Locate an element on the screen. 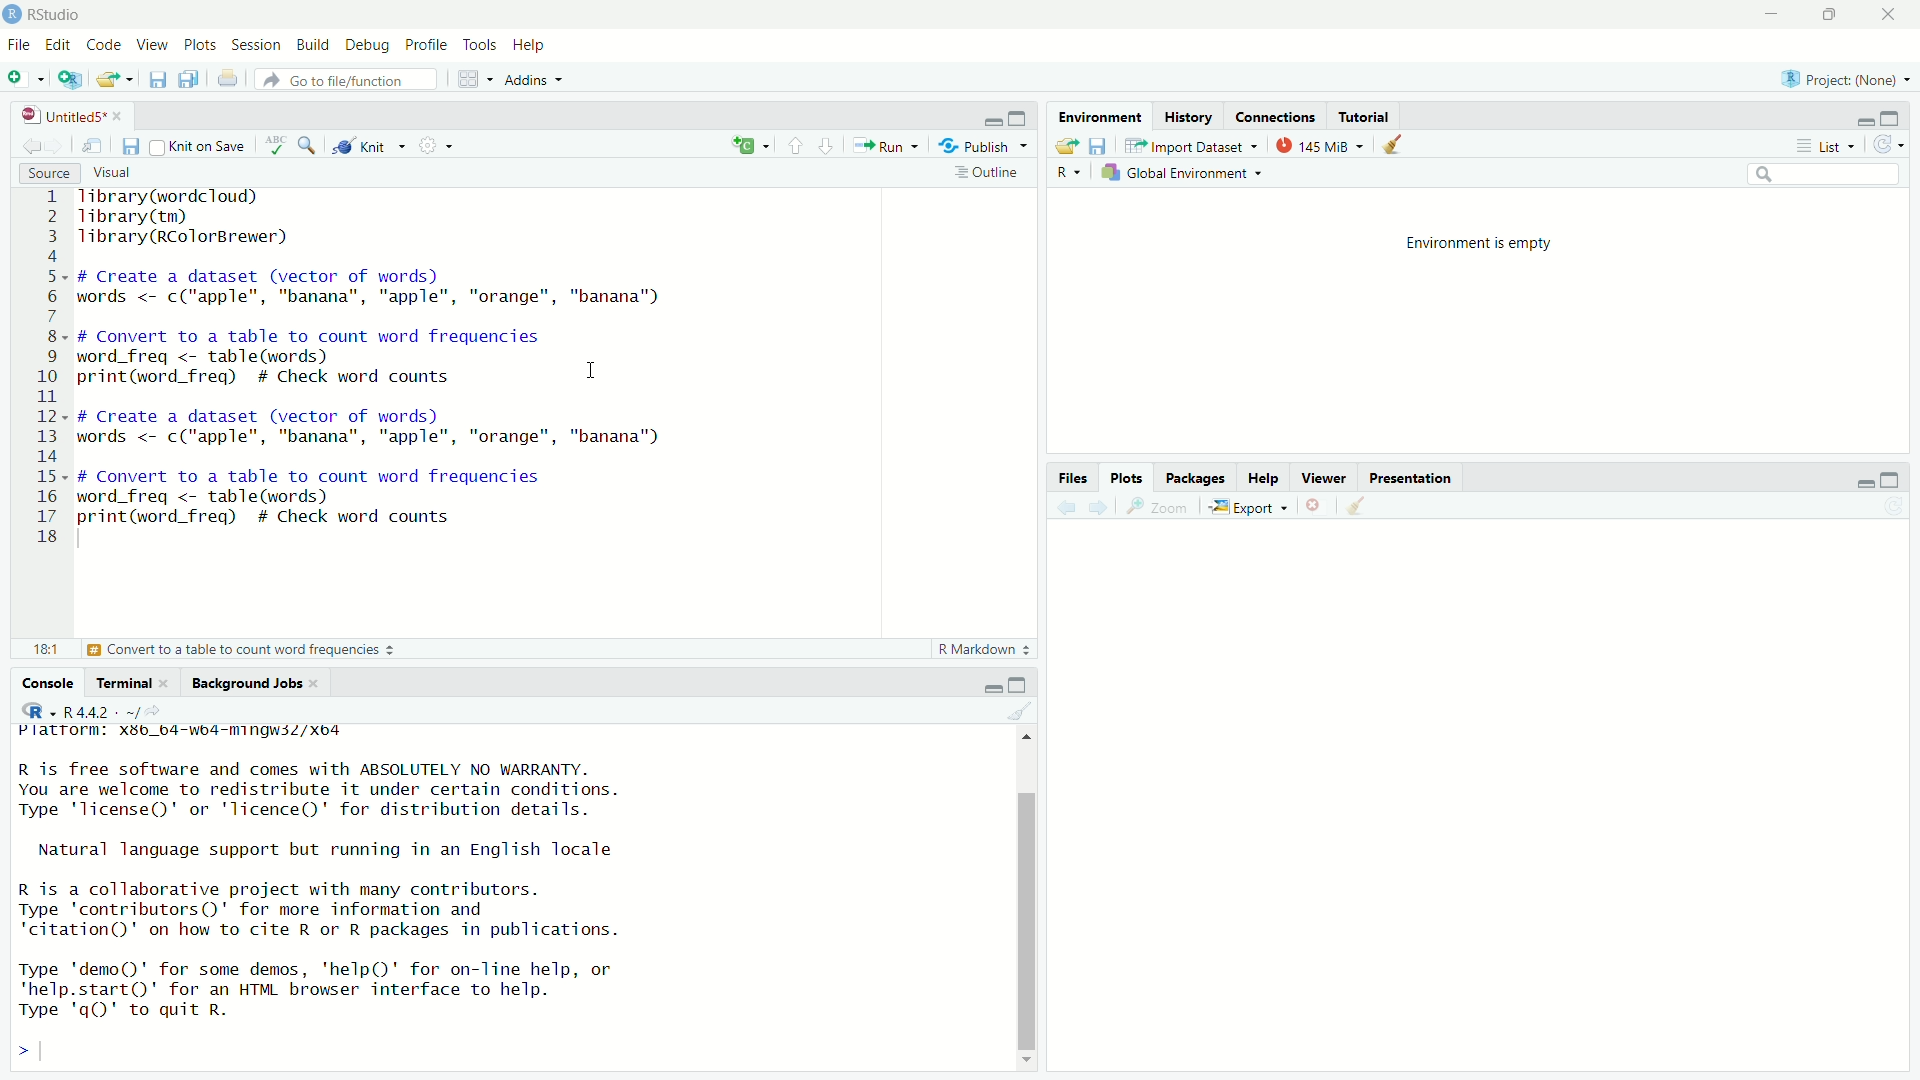  Outiline is located at coordinates (989, 172).